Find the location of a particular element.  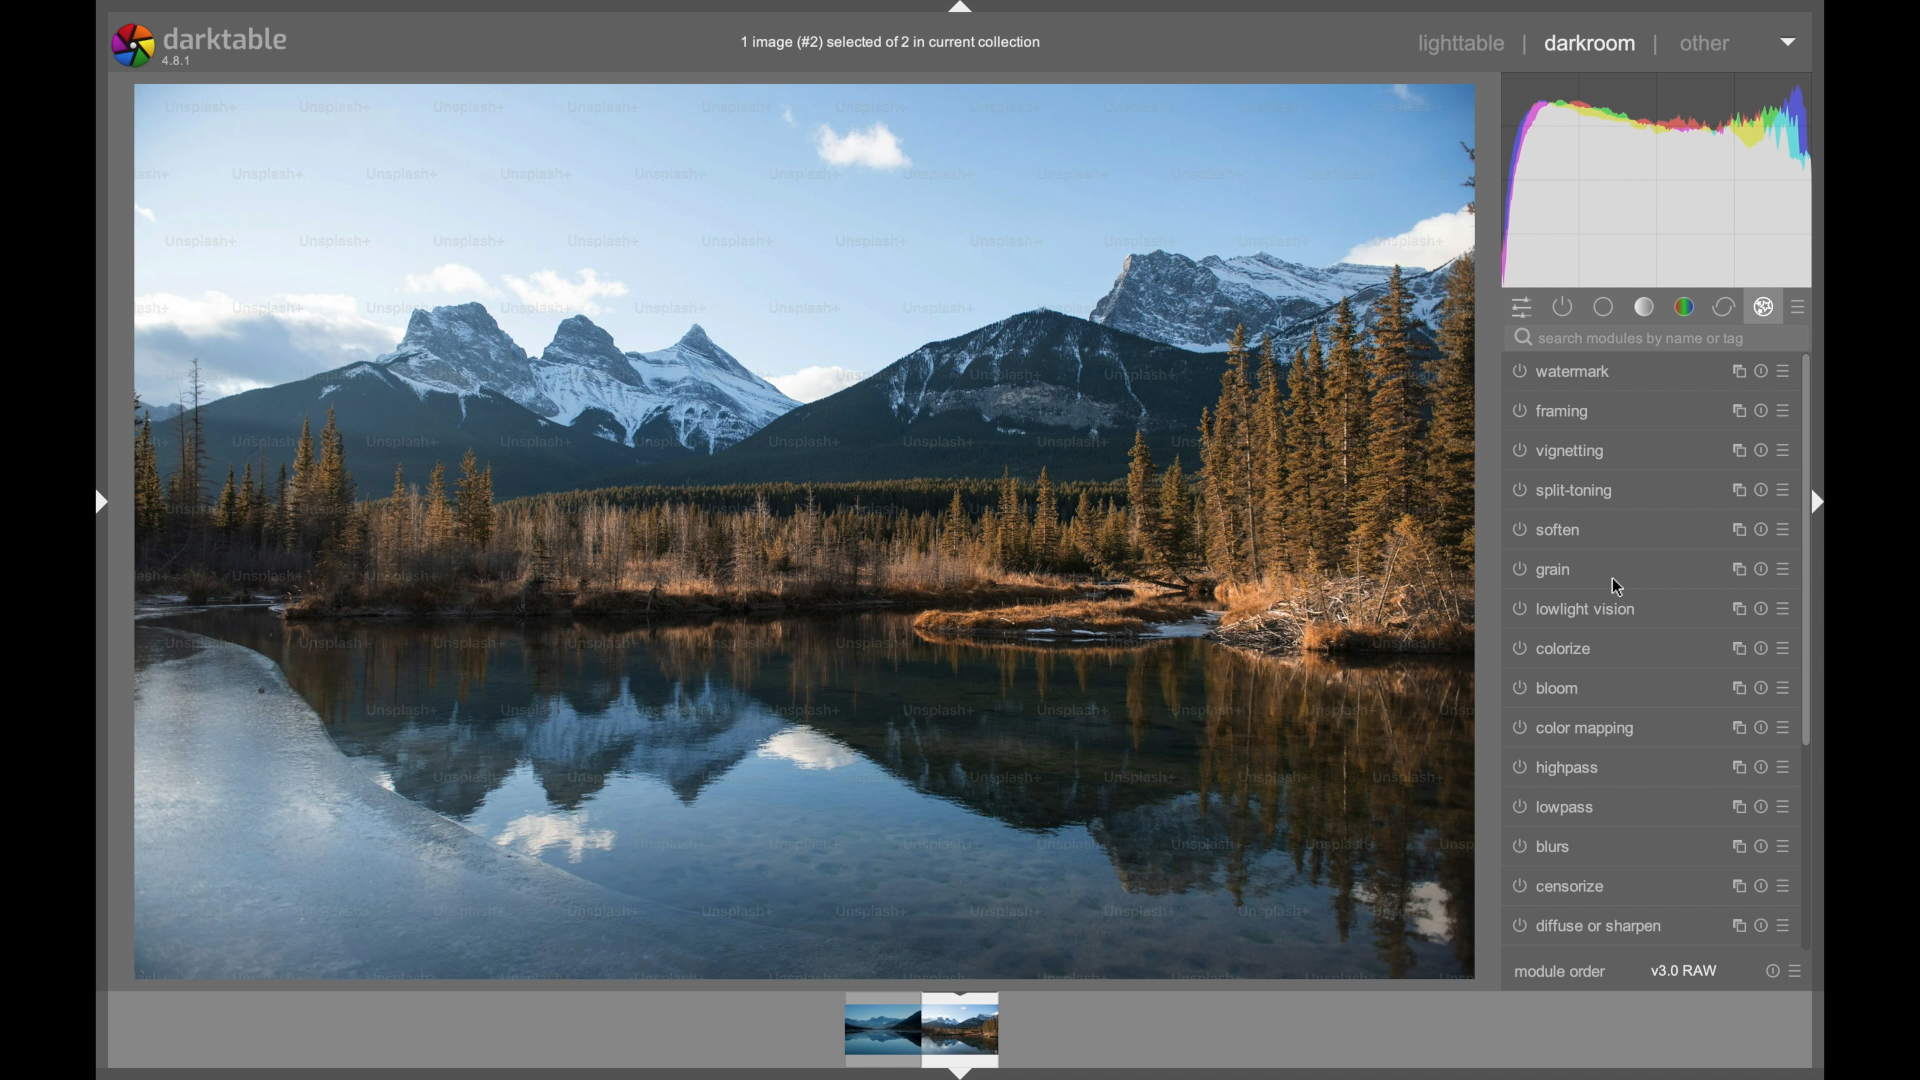

Cursor is located at coordinates (1626, 589).